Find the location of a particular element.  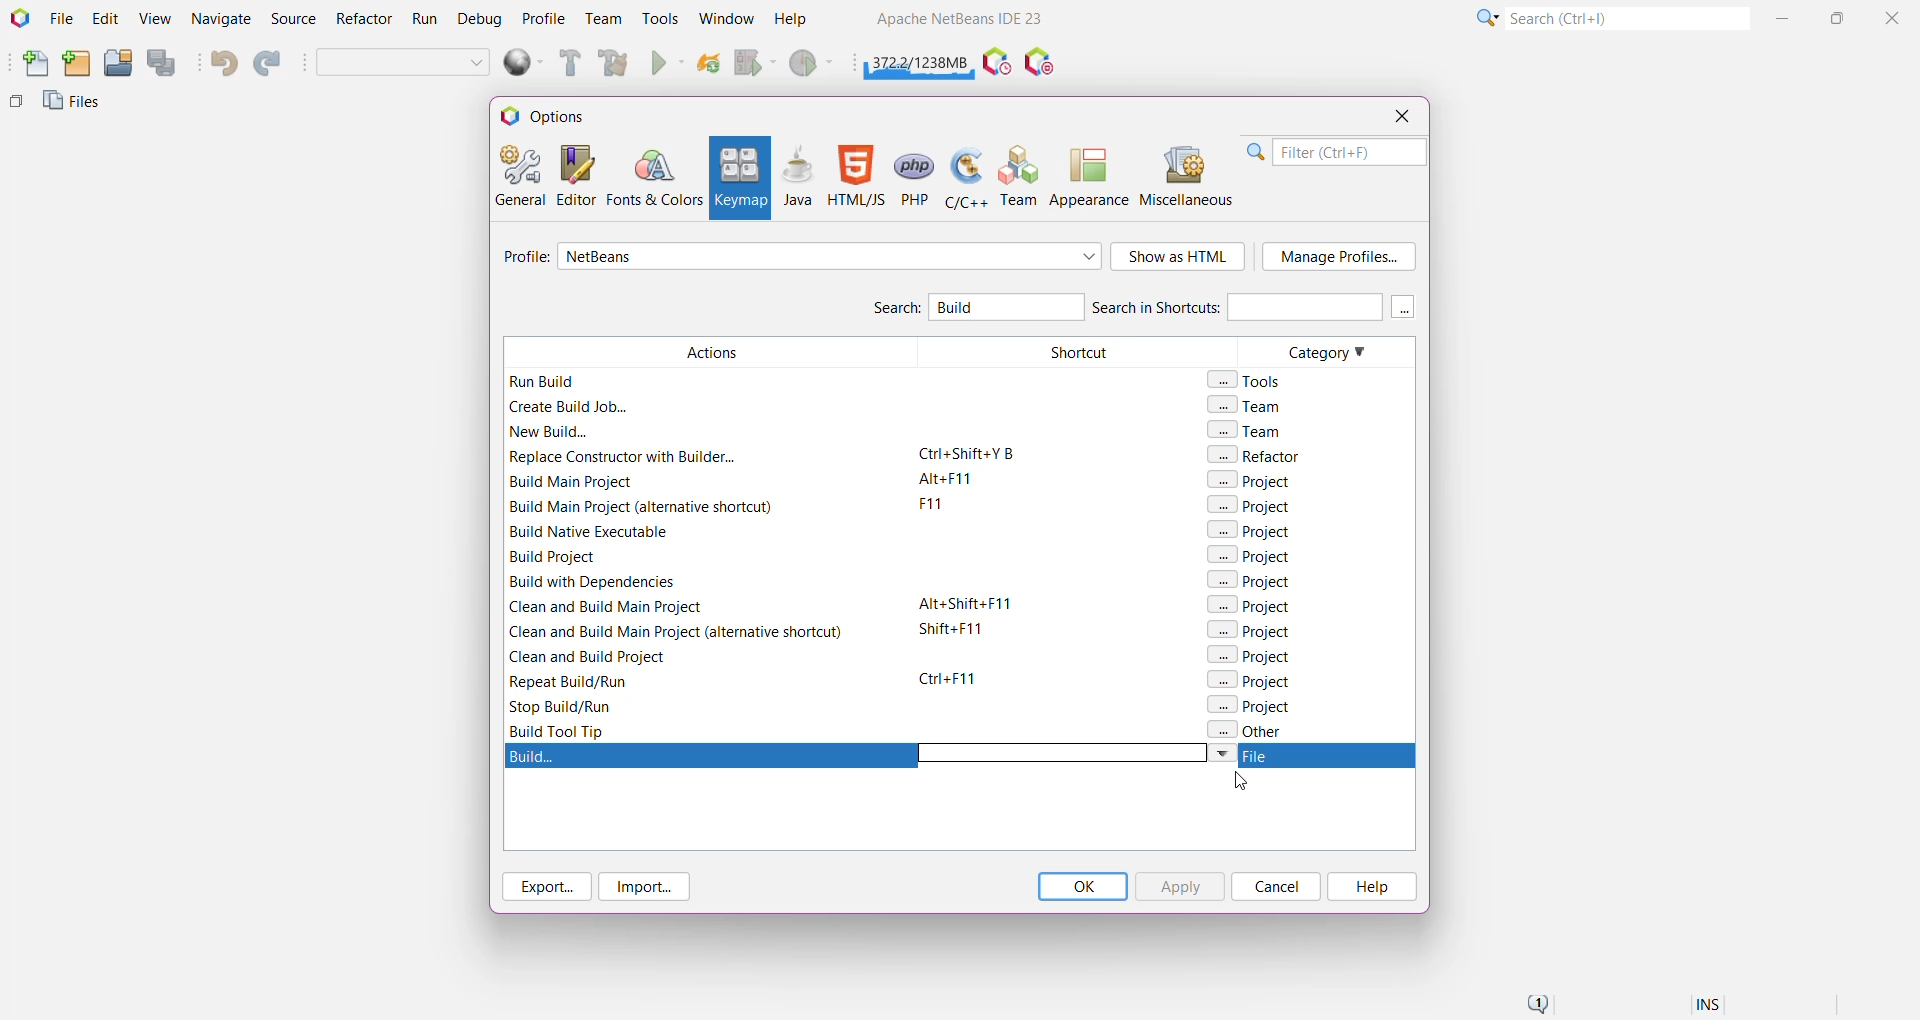

General is located at coordinates (518, 174).